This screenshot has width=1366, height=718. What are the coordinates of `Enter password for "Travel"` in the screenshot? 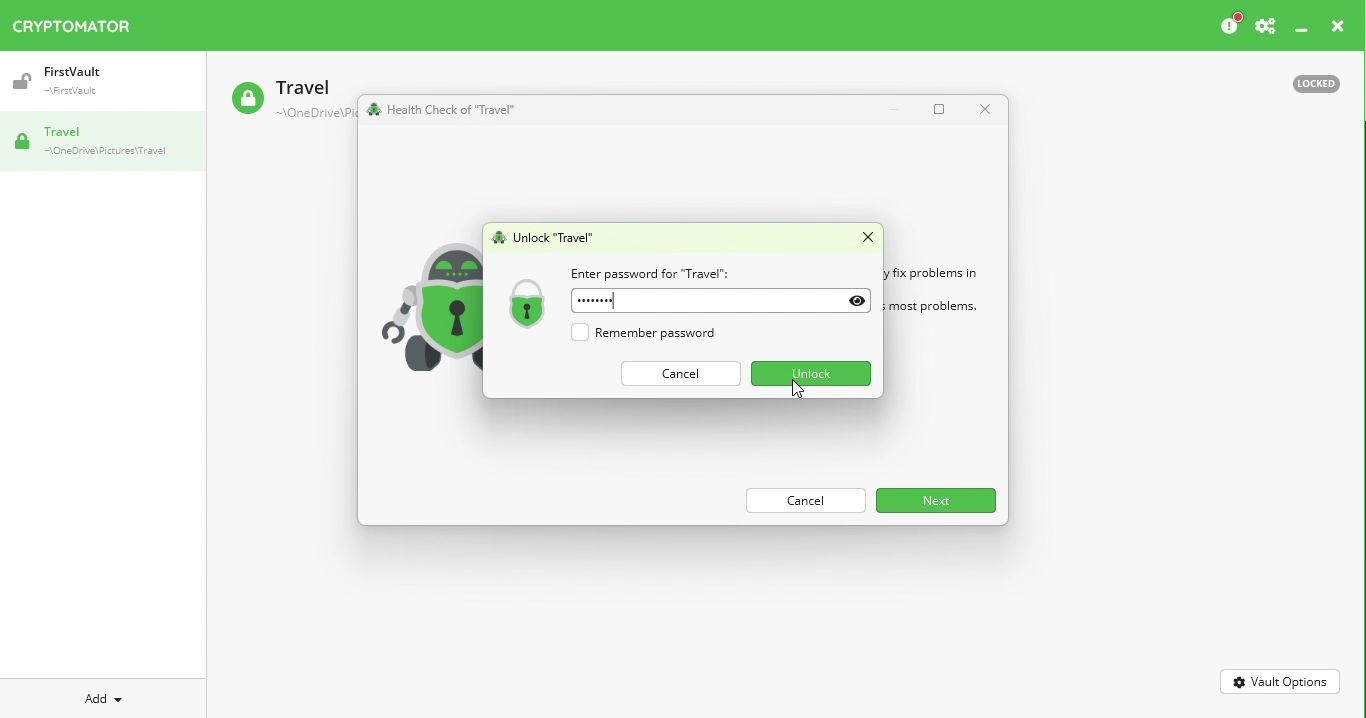 It's located at (651, 272).